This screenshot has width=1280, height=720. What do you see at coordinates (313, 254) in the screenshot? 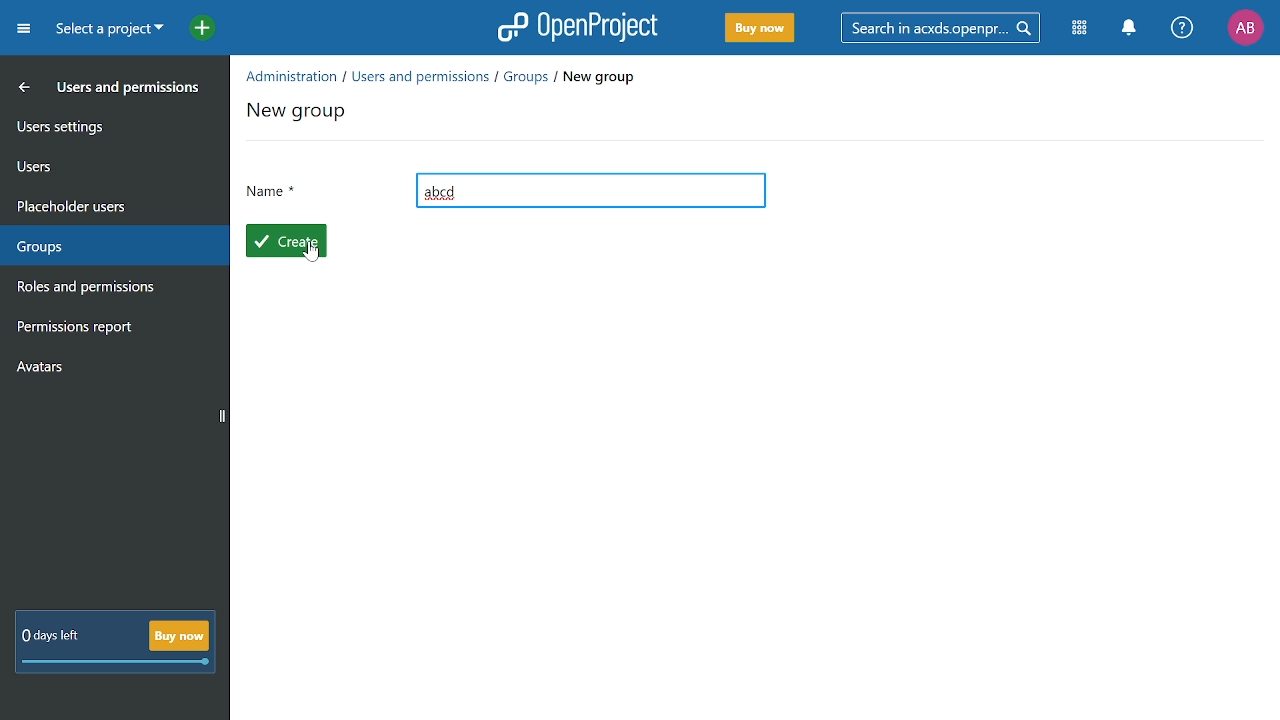
I see `Cursor` at bounding box center [313, 254].